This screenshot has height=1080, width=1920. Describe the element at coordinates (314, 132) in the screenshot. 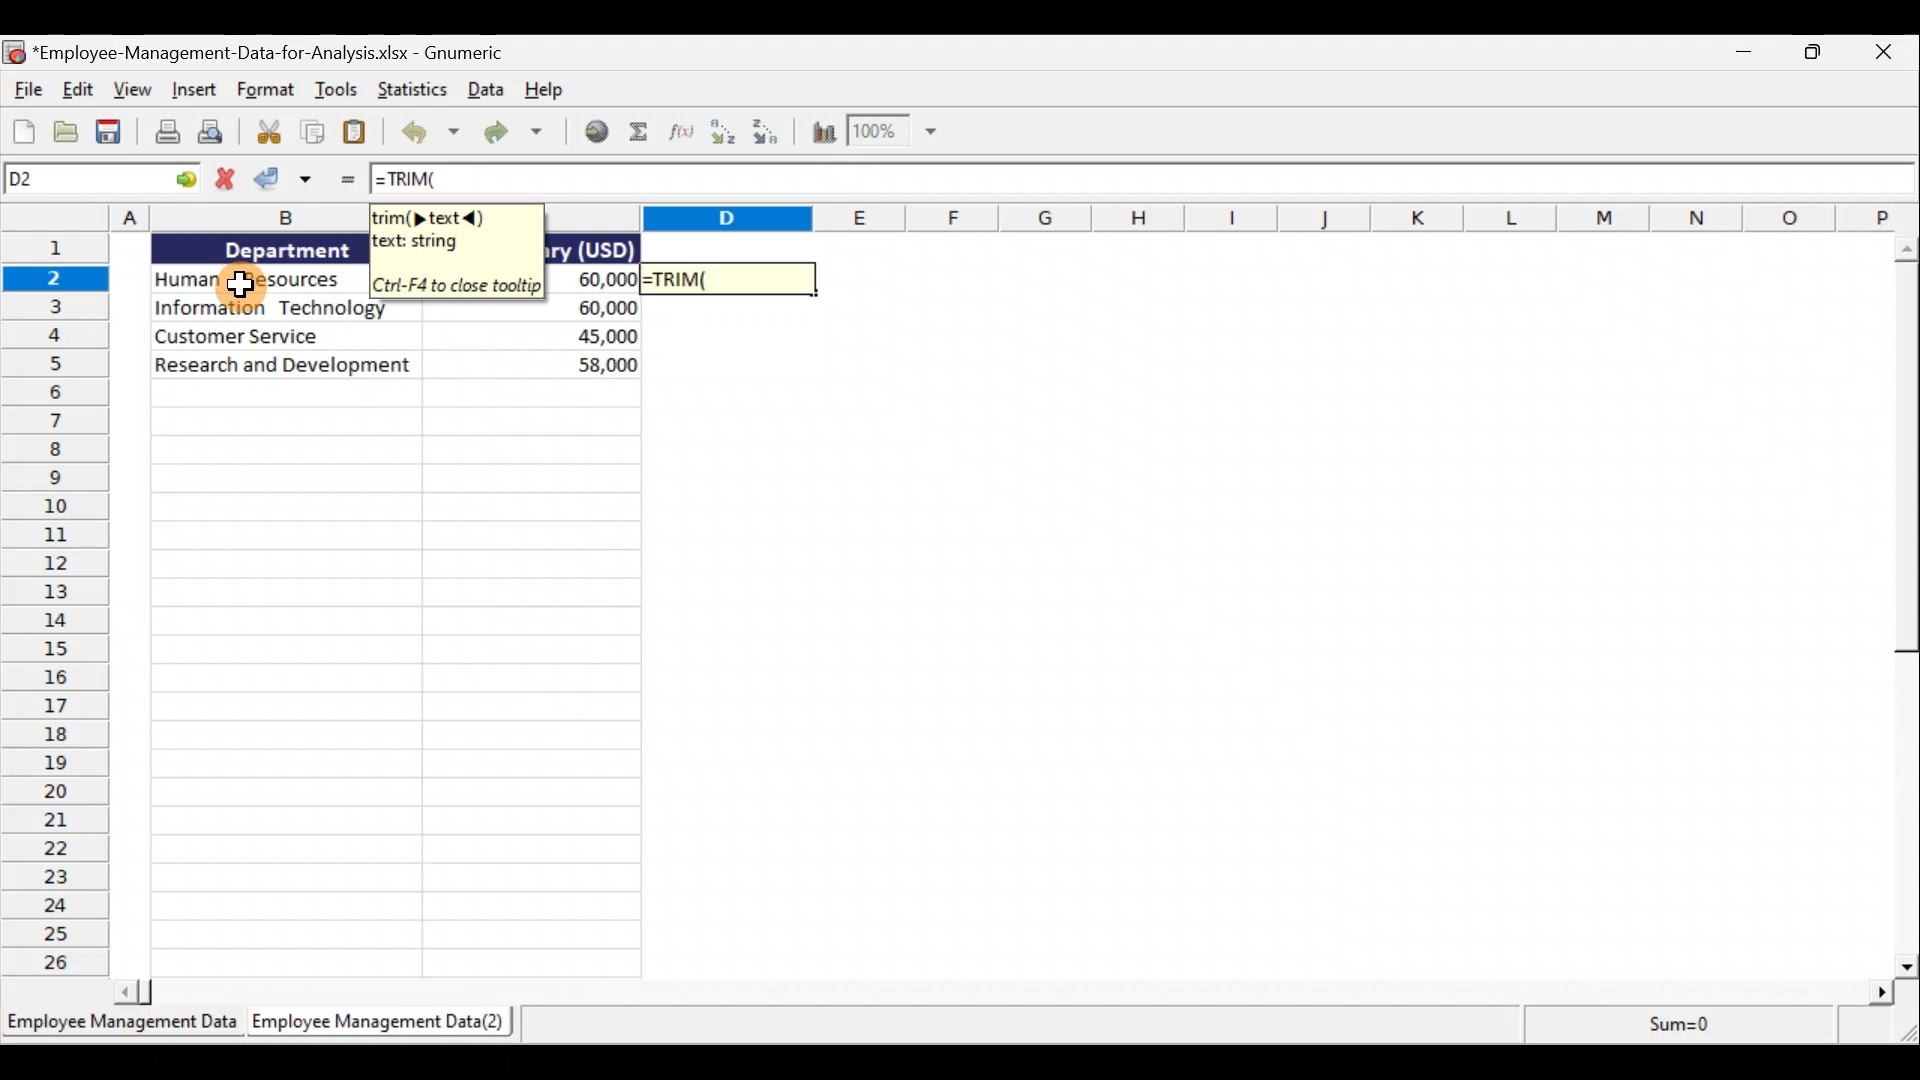

I see `Copy the selection` at that location.